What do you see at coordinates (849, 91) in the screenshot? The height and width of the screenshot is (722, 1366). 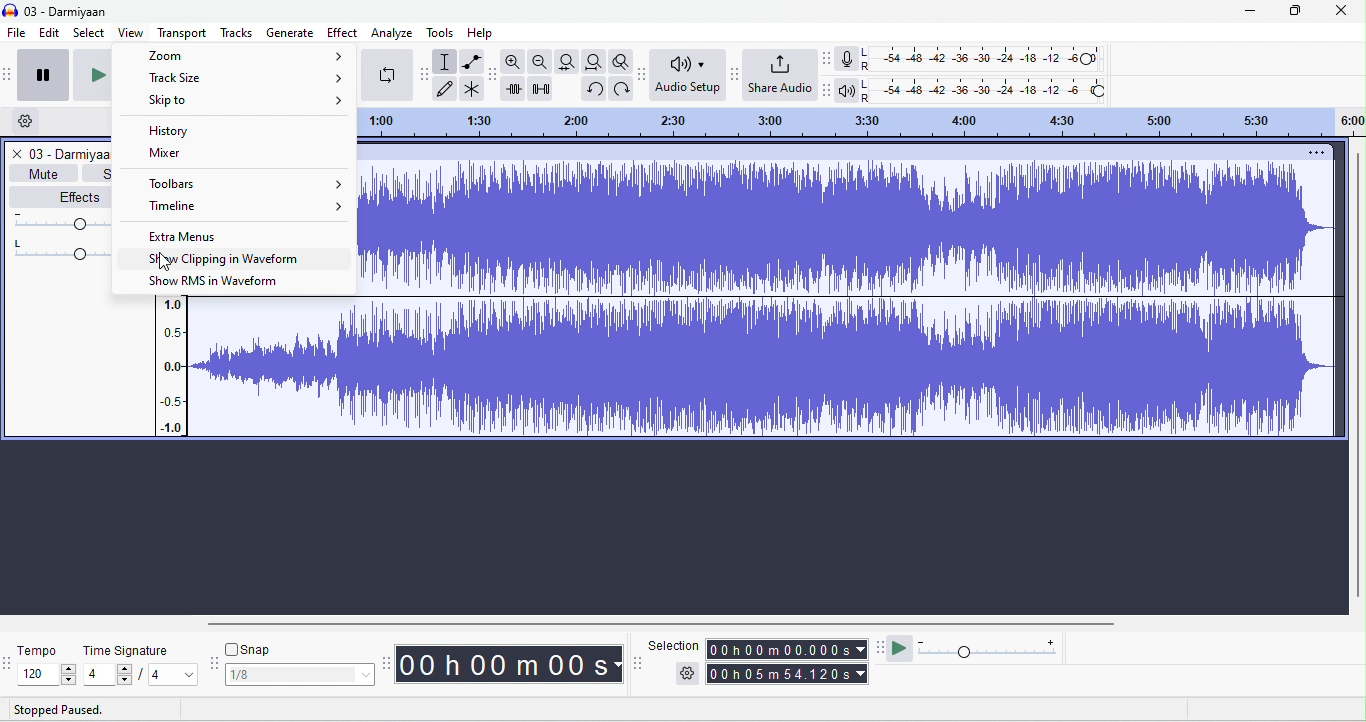 I see `playback meter` at bounding box center [849, 91].